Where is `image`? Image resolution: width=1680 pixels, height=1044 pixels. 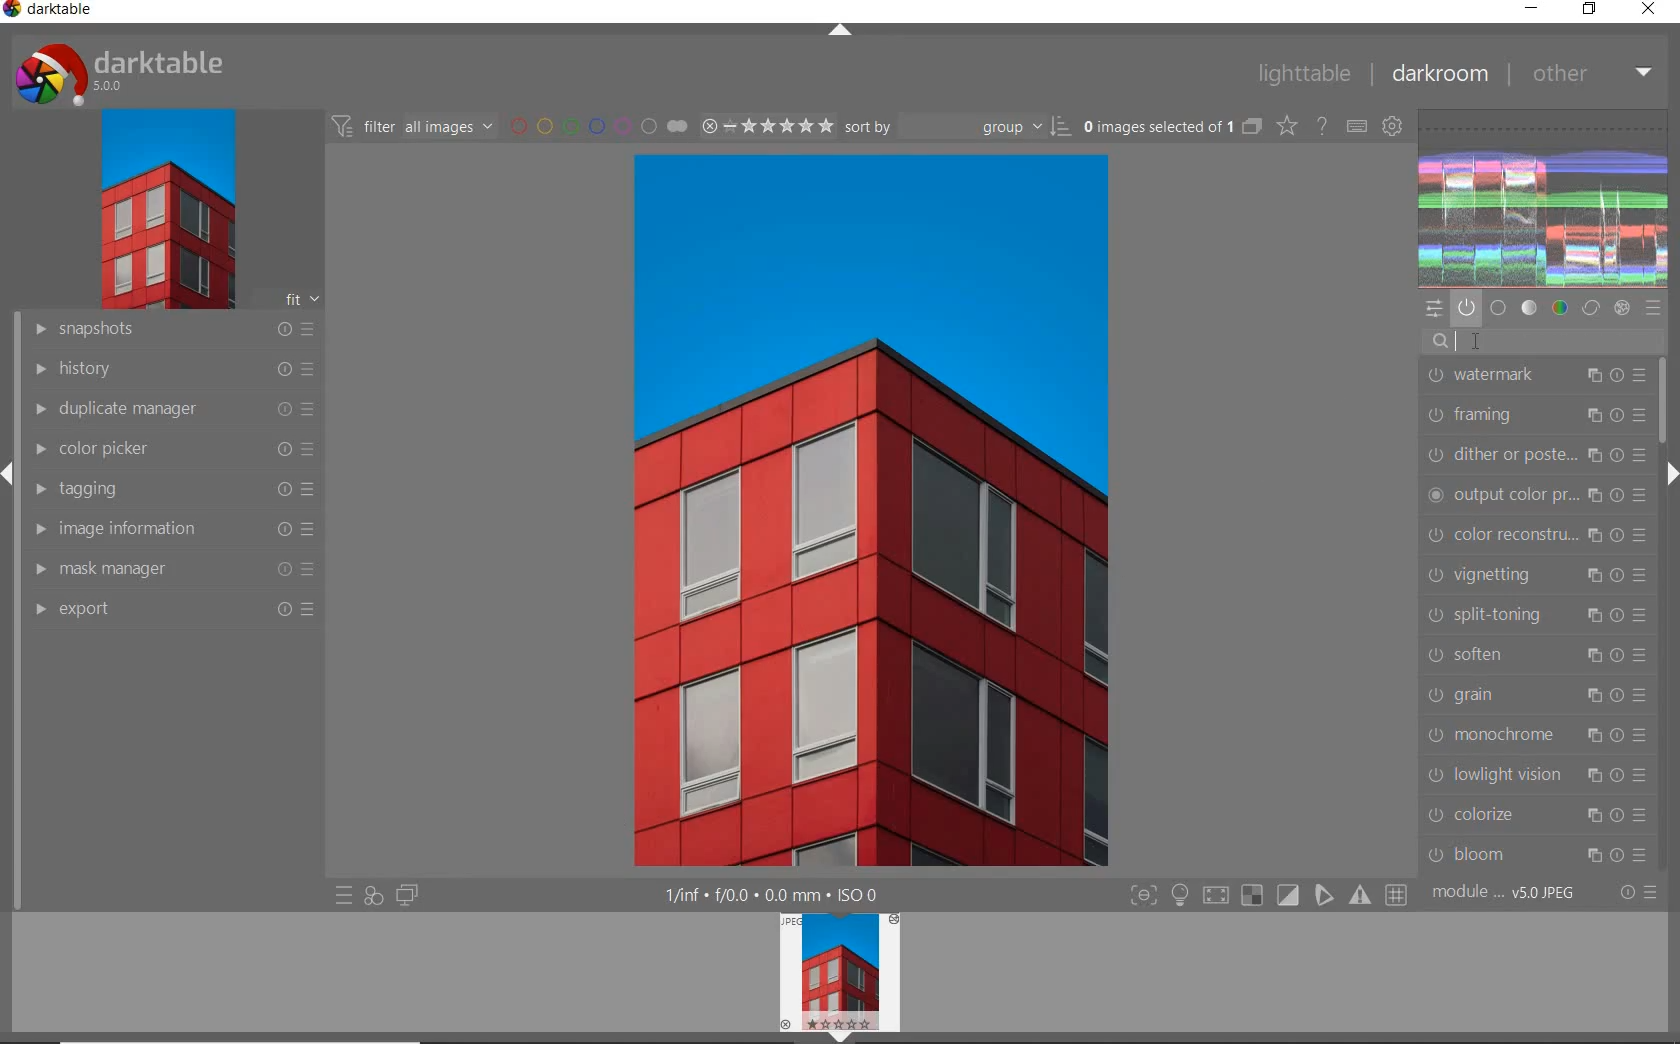 image is located at coordinates (163, 209).